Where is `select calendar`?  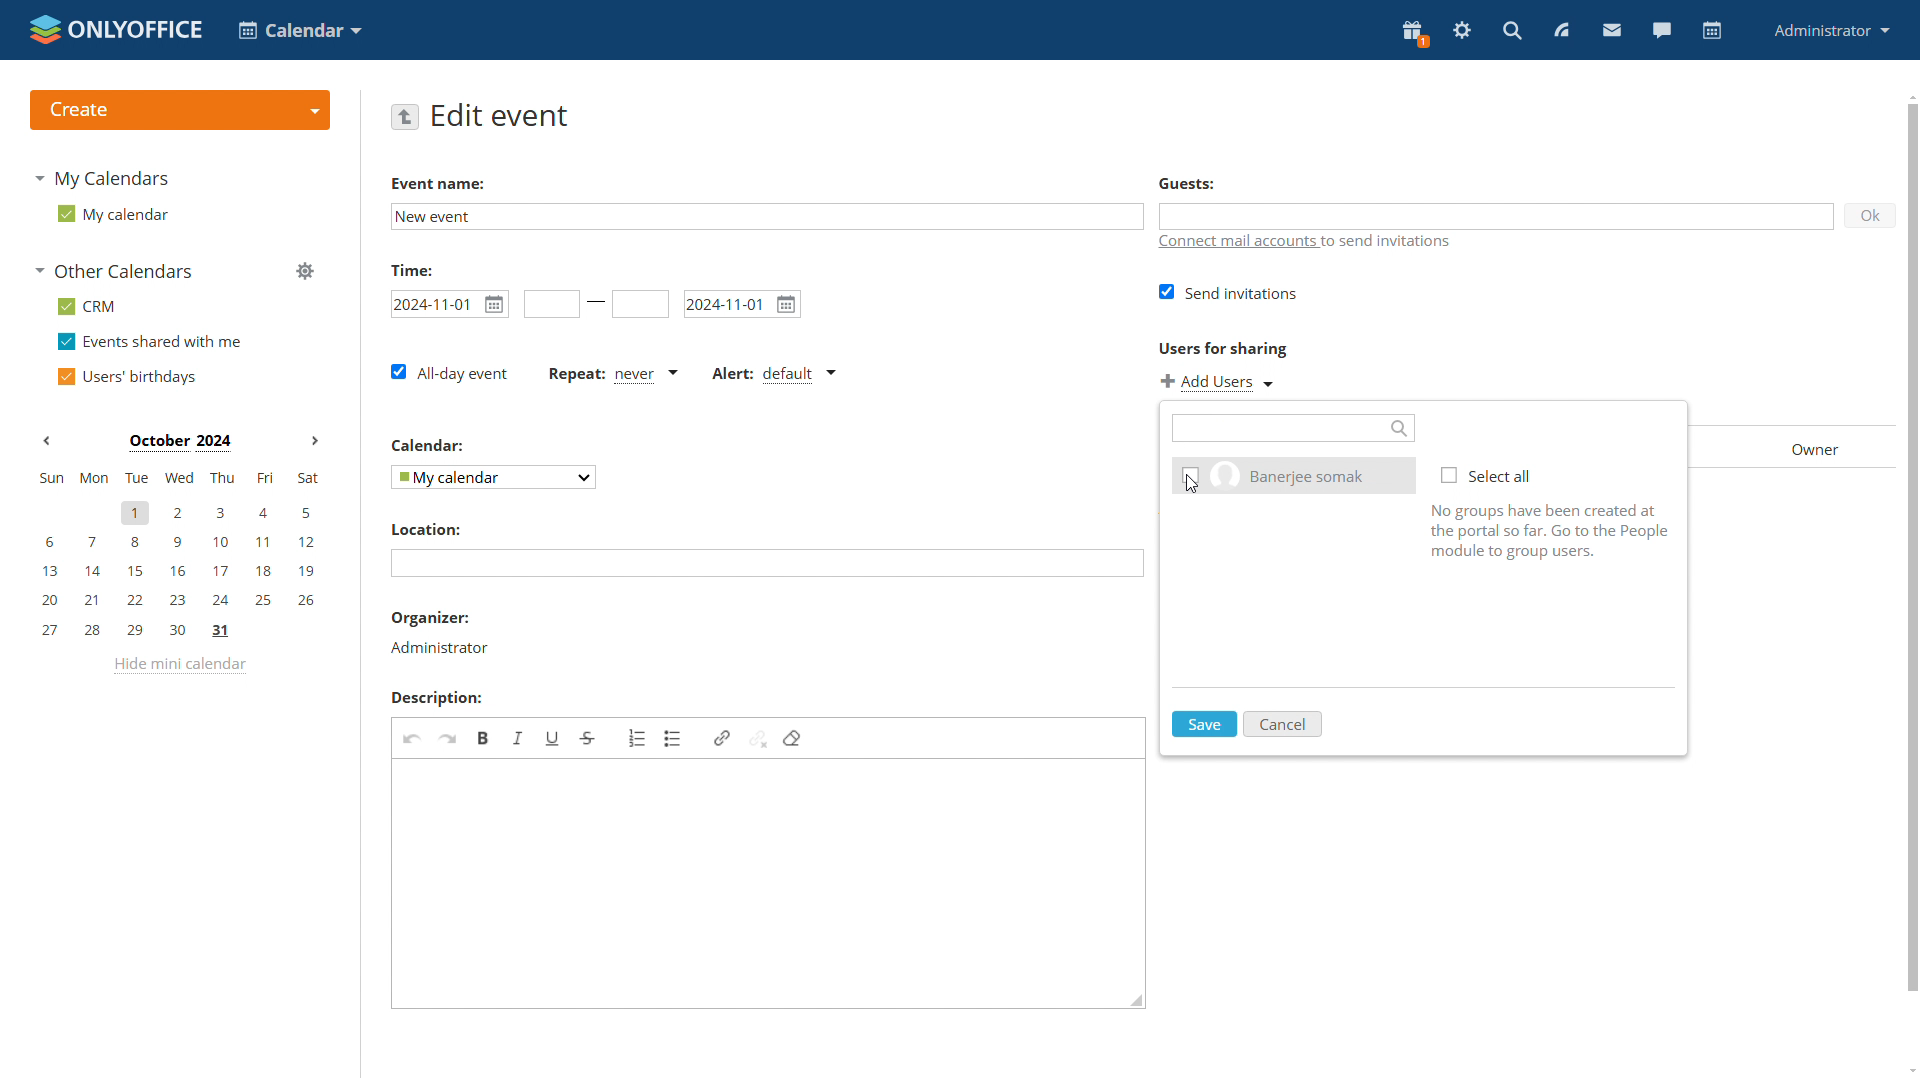 select calendar is located at coordinates (493, 477).